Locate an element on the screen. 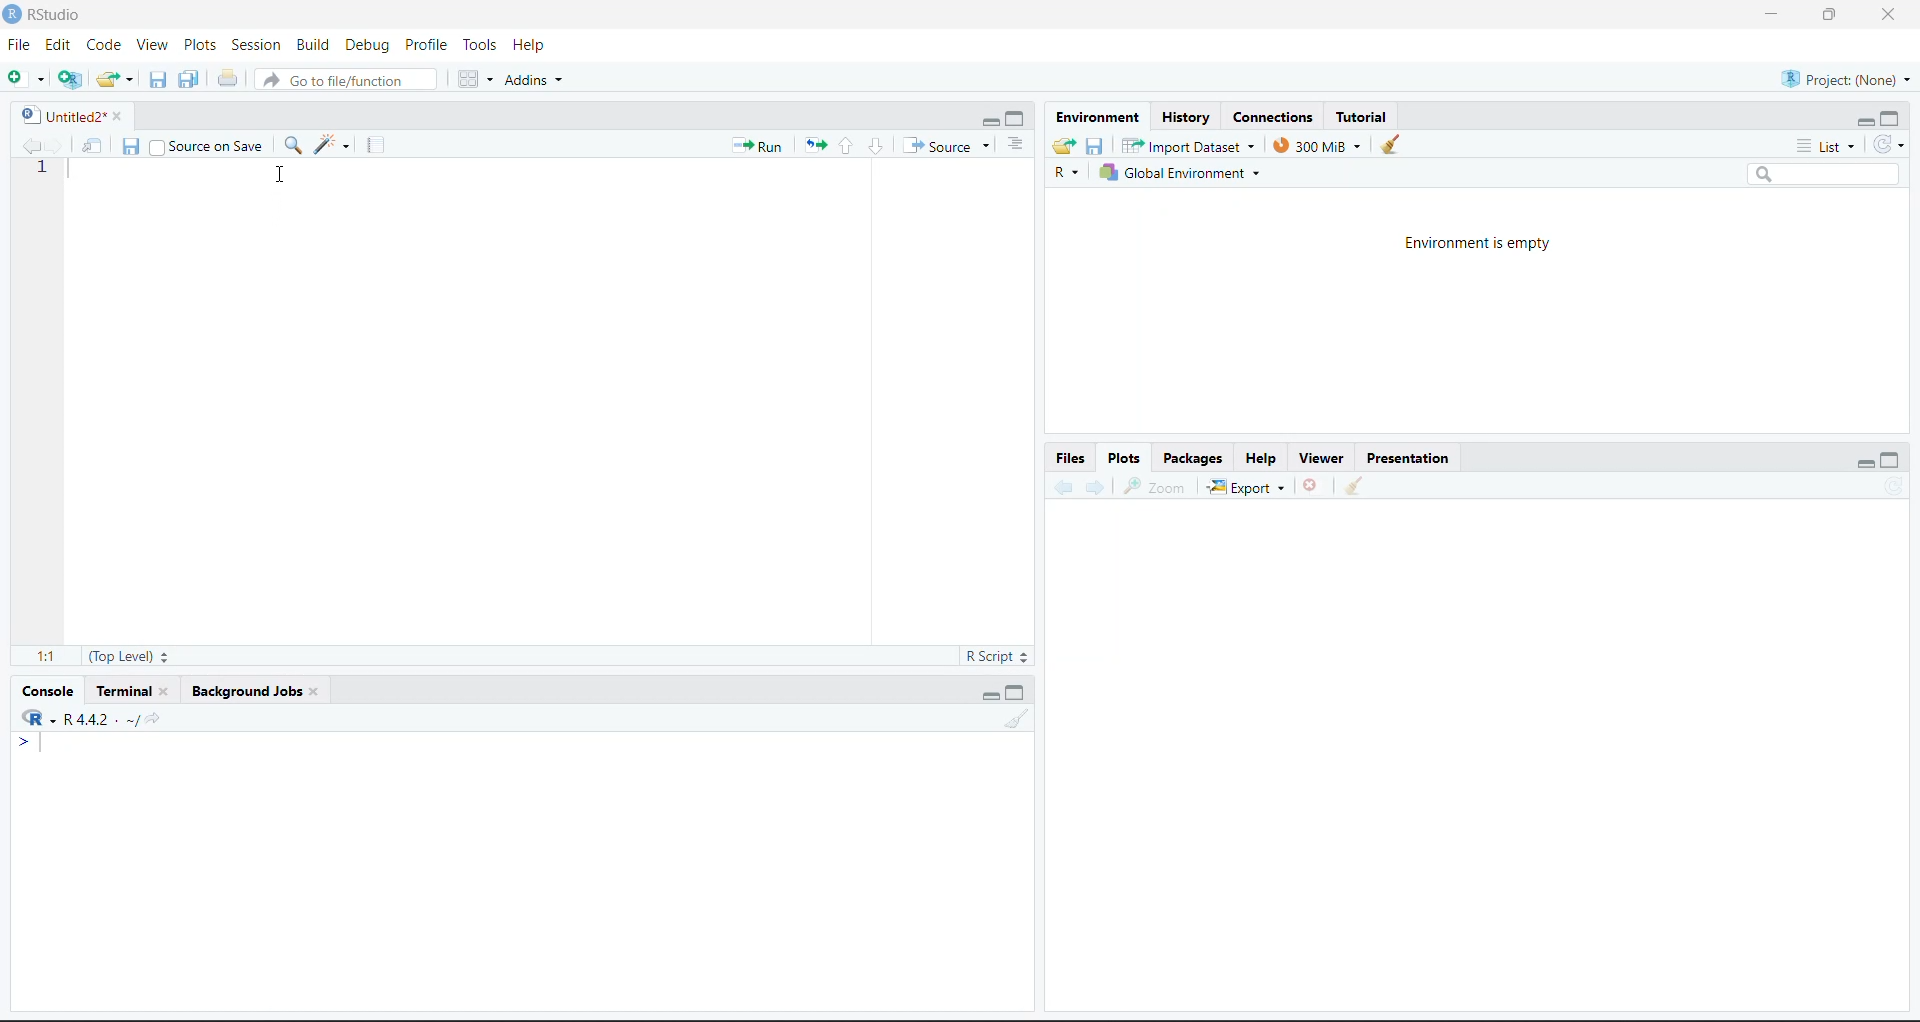  RStudio is located at coordinates (51, 14).